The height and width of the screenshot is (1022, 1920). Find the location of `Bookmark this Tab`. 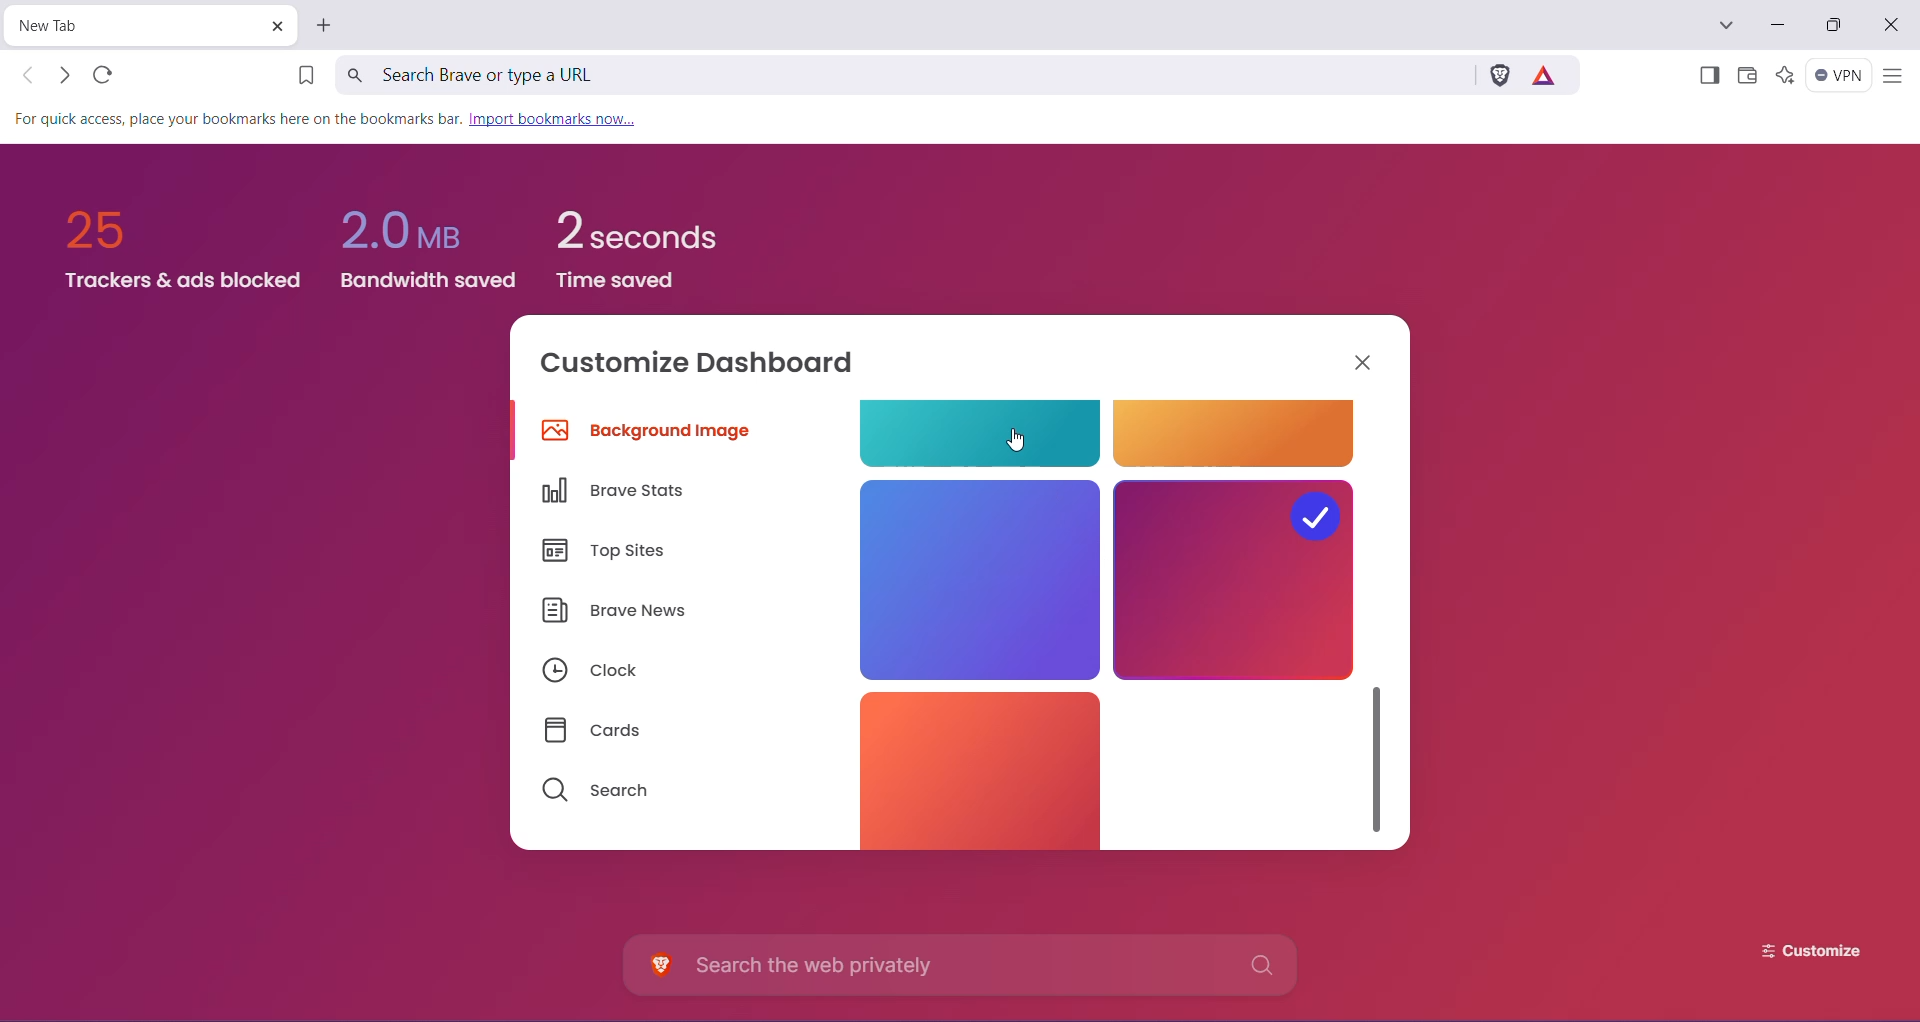

Bookmark this Tab is located at coordinates (299, 77).